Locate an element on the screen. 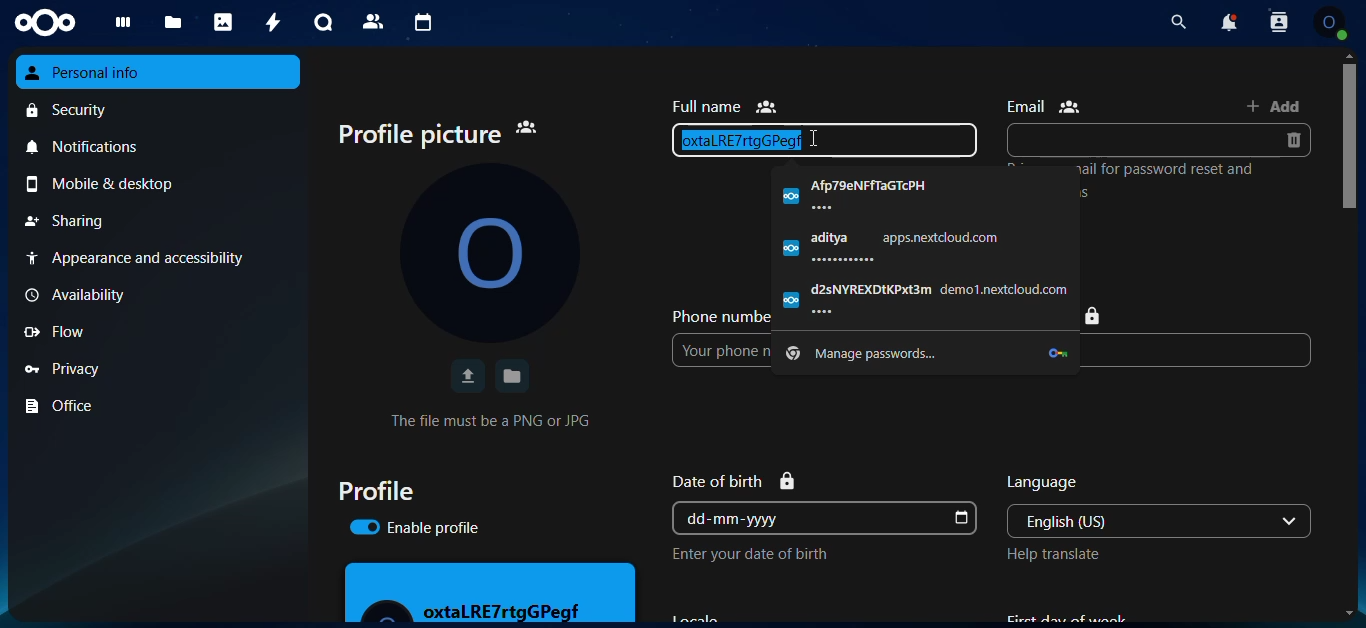 Image resolution: width=1366 pixels, height=628 pixels. scroll down is located at coordinates (1349, 613).